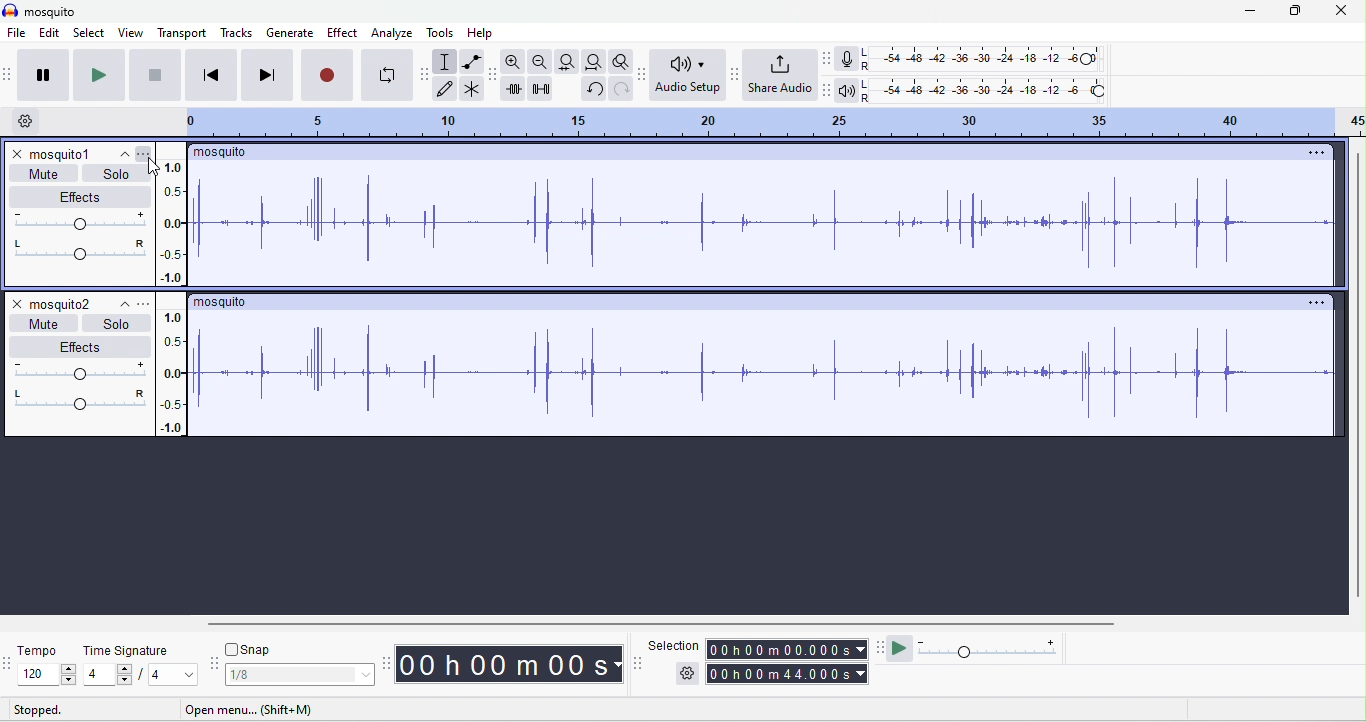  I want to click on record meter tool bar, so click(828, 59).